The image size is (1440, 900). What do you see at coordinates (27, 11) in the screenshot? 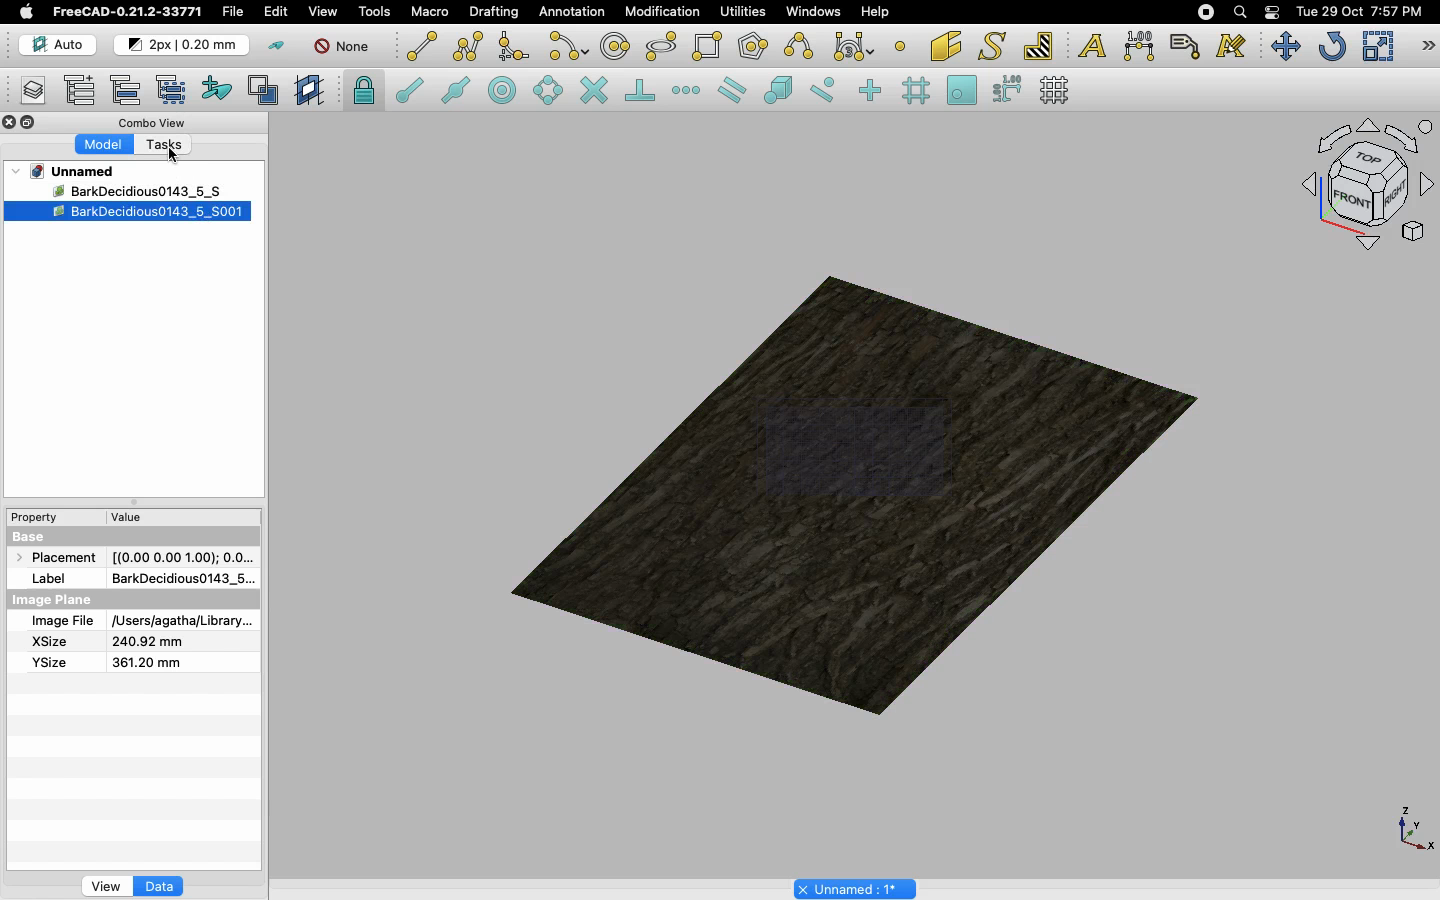
I see `Apple log` at bounding box center [27, 11].